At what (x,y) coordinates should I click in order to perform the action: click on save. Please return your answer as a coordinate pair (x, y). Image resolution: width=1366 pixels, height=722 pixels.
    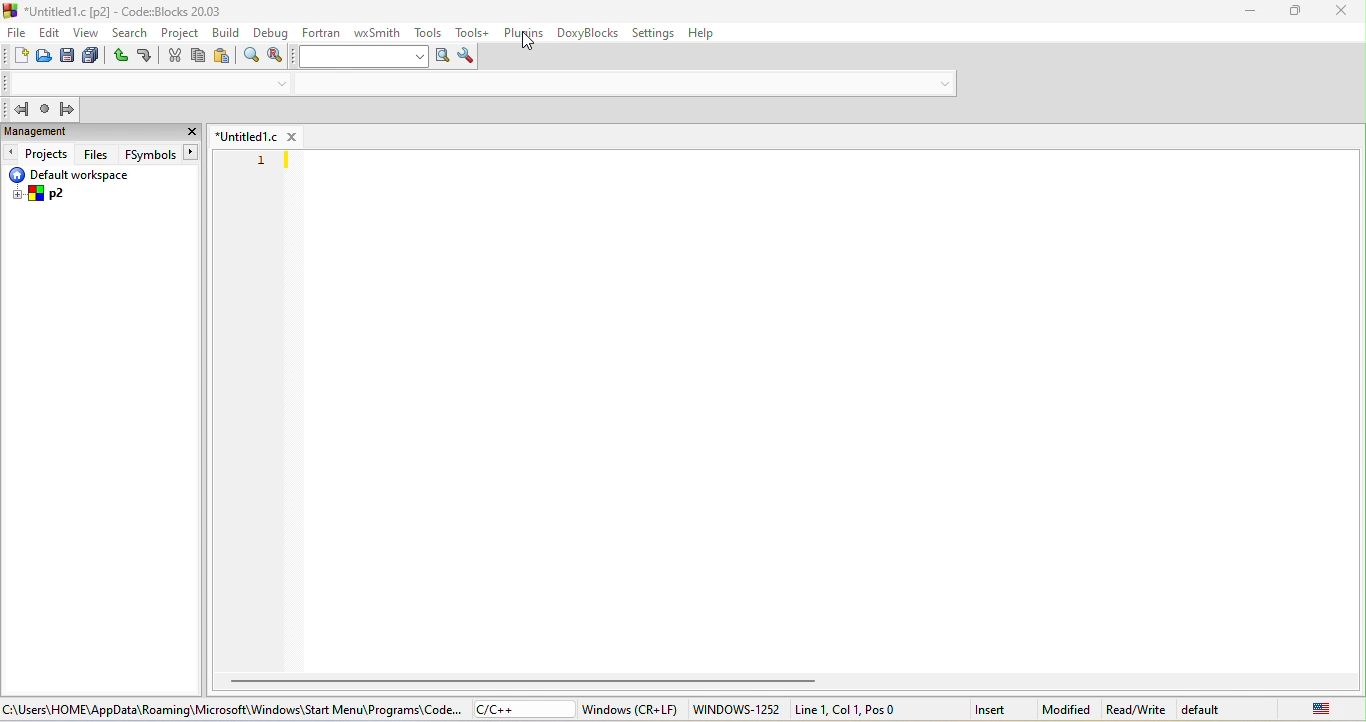
    Looking at the image, I should click on (67, 58).